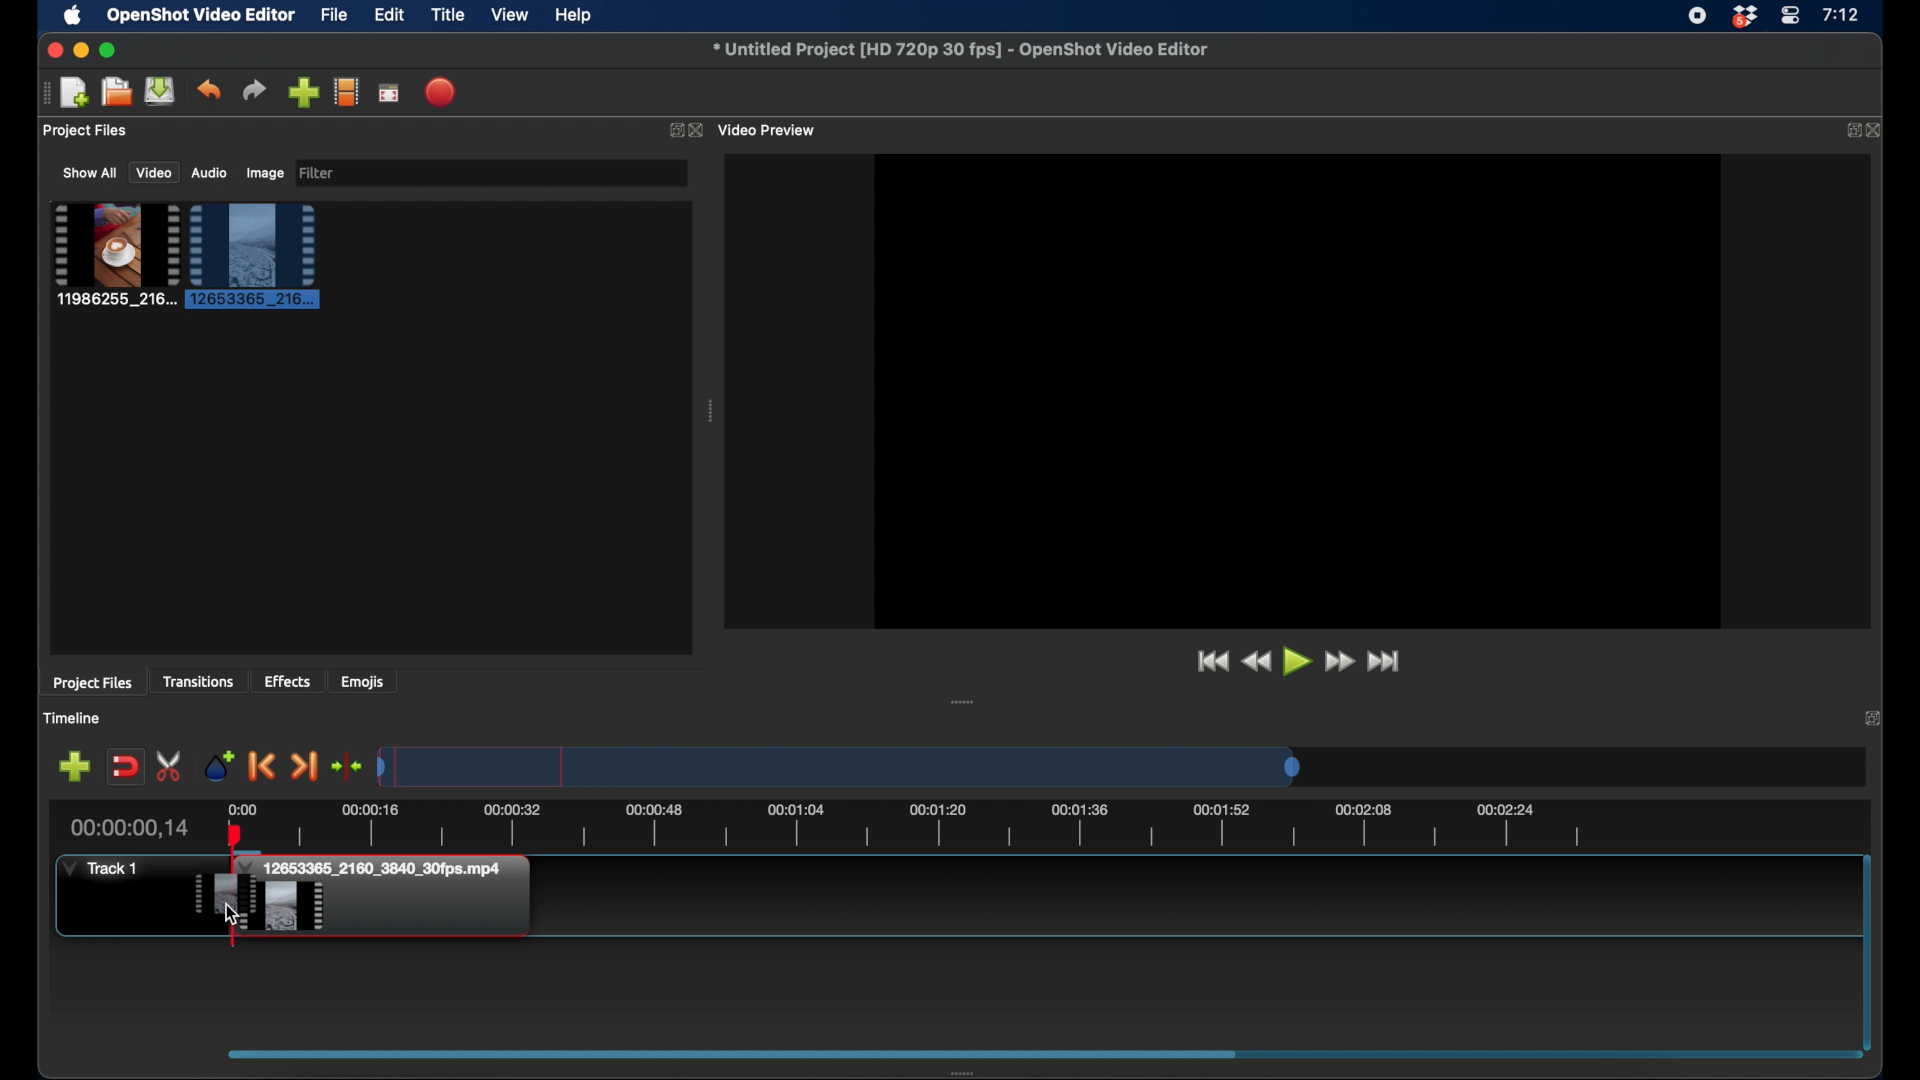 The image size is (1920, 1080). What do you see at coordinates (101, 869) in the screenshot?
I see `track 1` at bounding box center [101, 869].